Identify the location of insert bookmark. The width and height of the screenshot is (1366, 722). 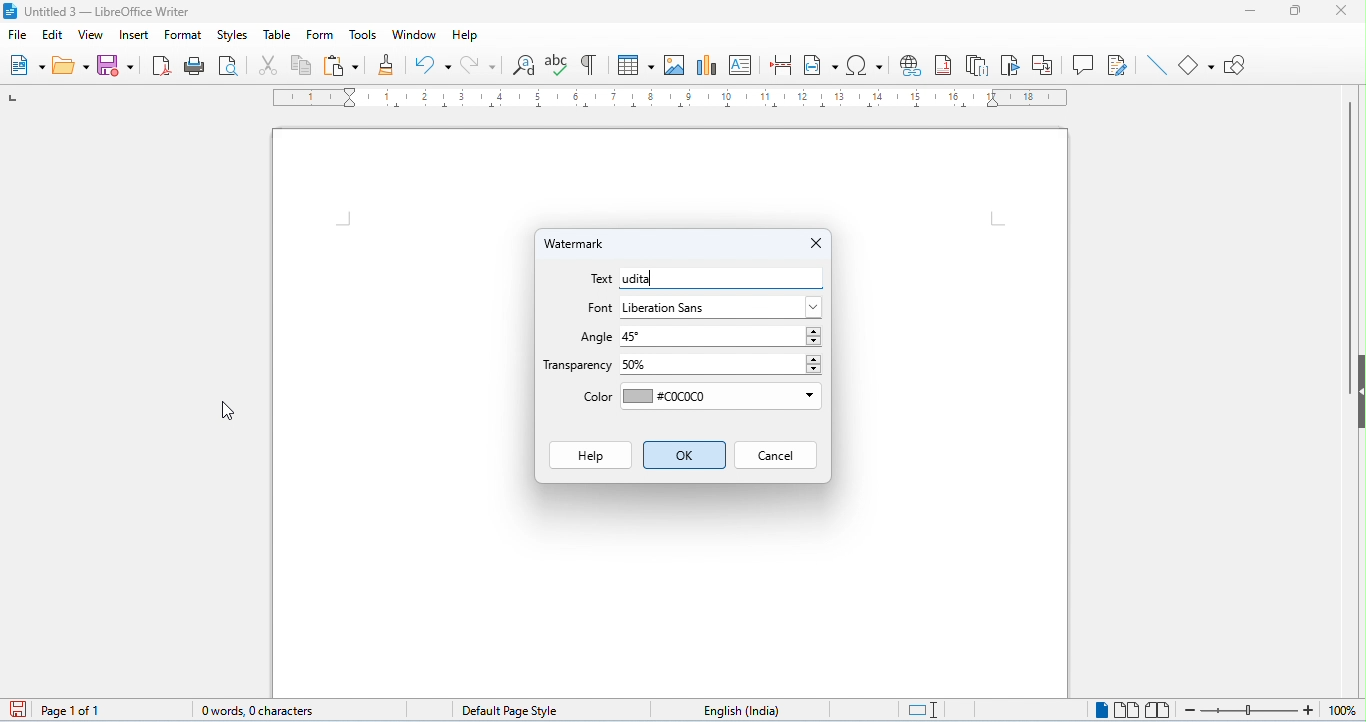
(1012, 65).